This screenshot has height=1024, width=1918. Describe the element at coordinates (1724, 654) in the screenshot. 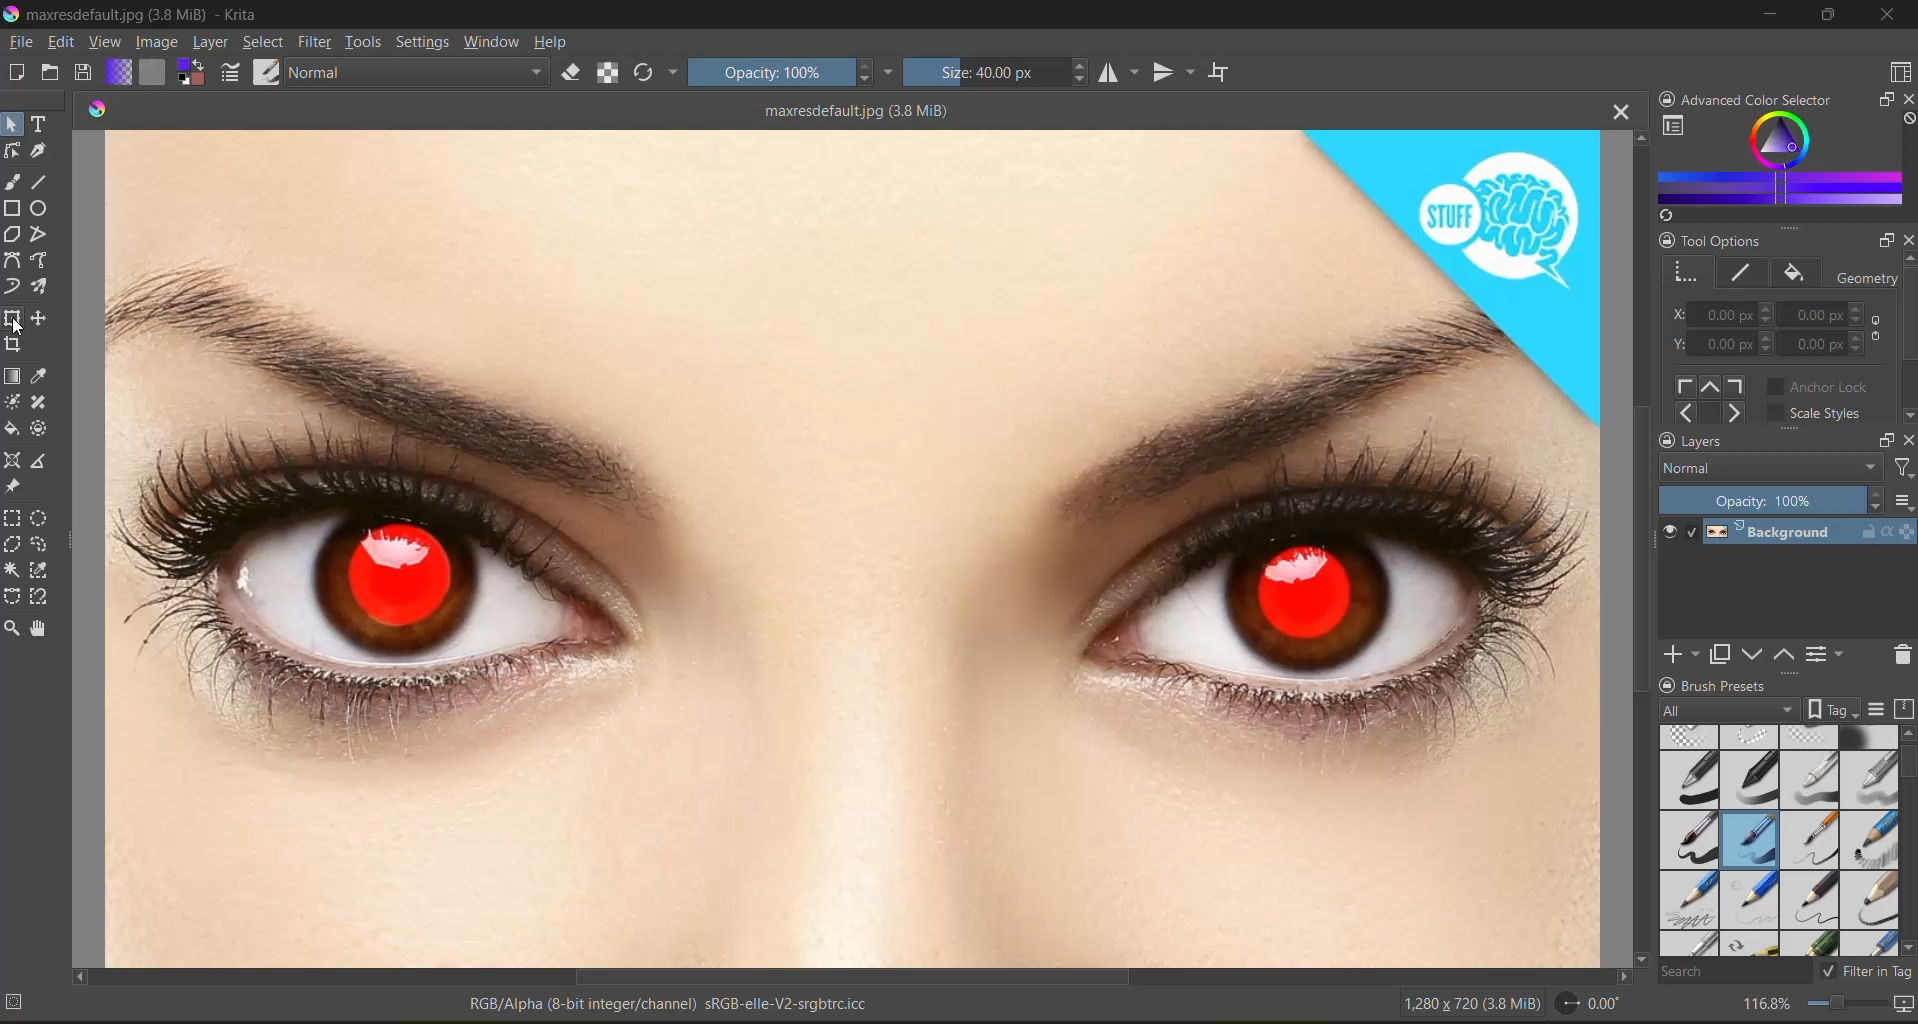

I see `duplicate layer or mask` at that location.